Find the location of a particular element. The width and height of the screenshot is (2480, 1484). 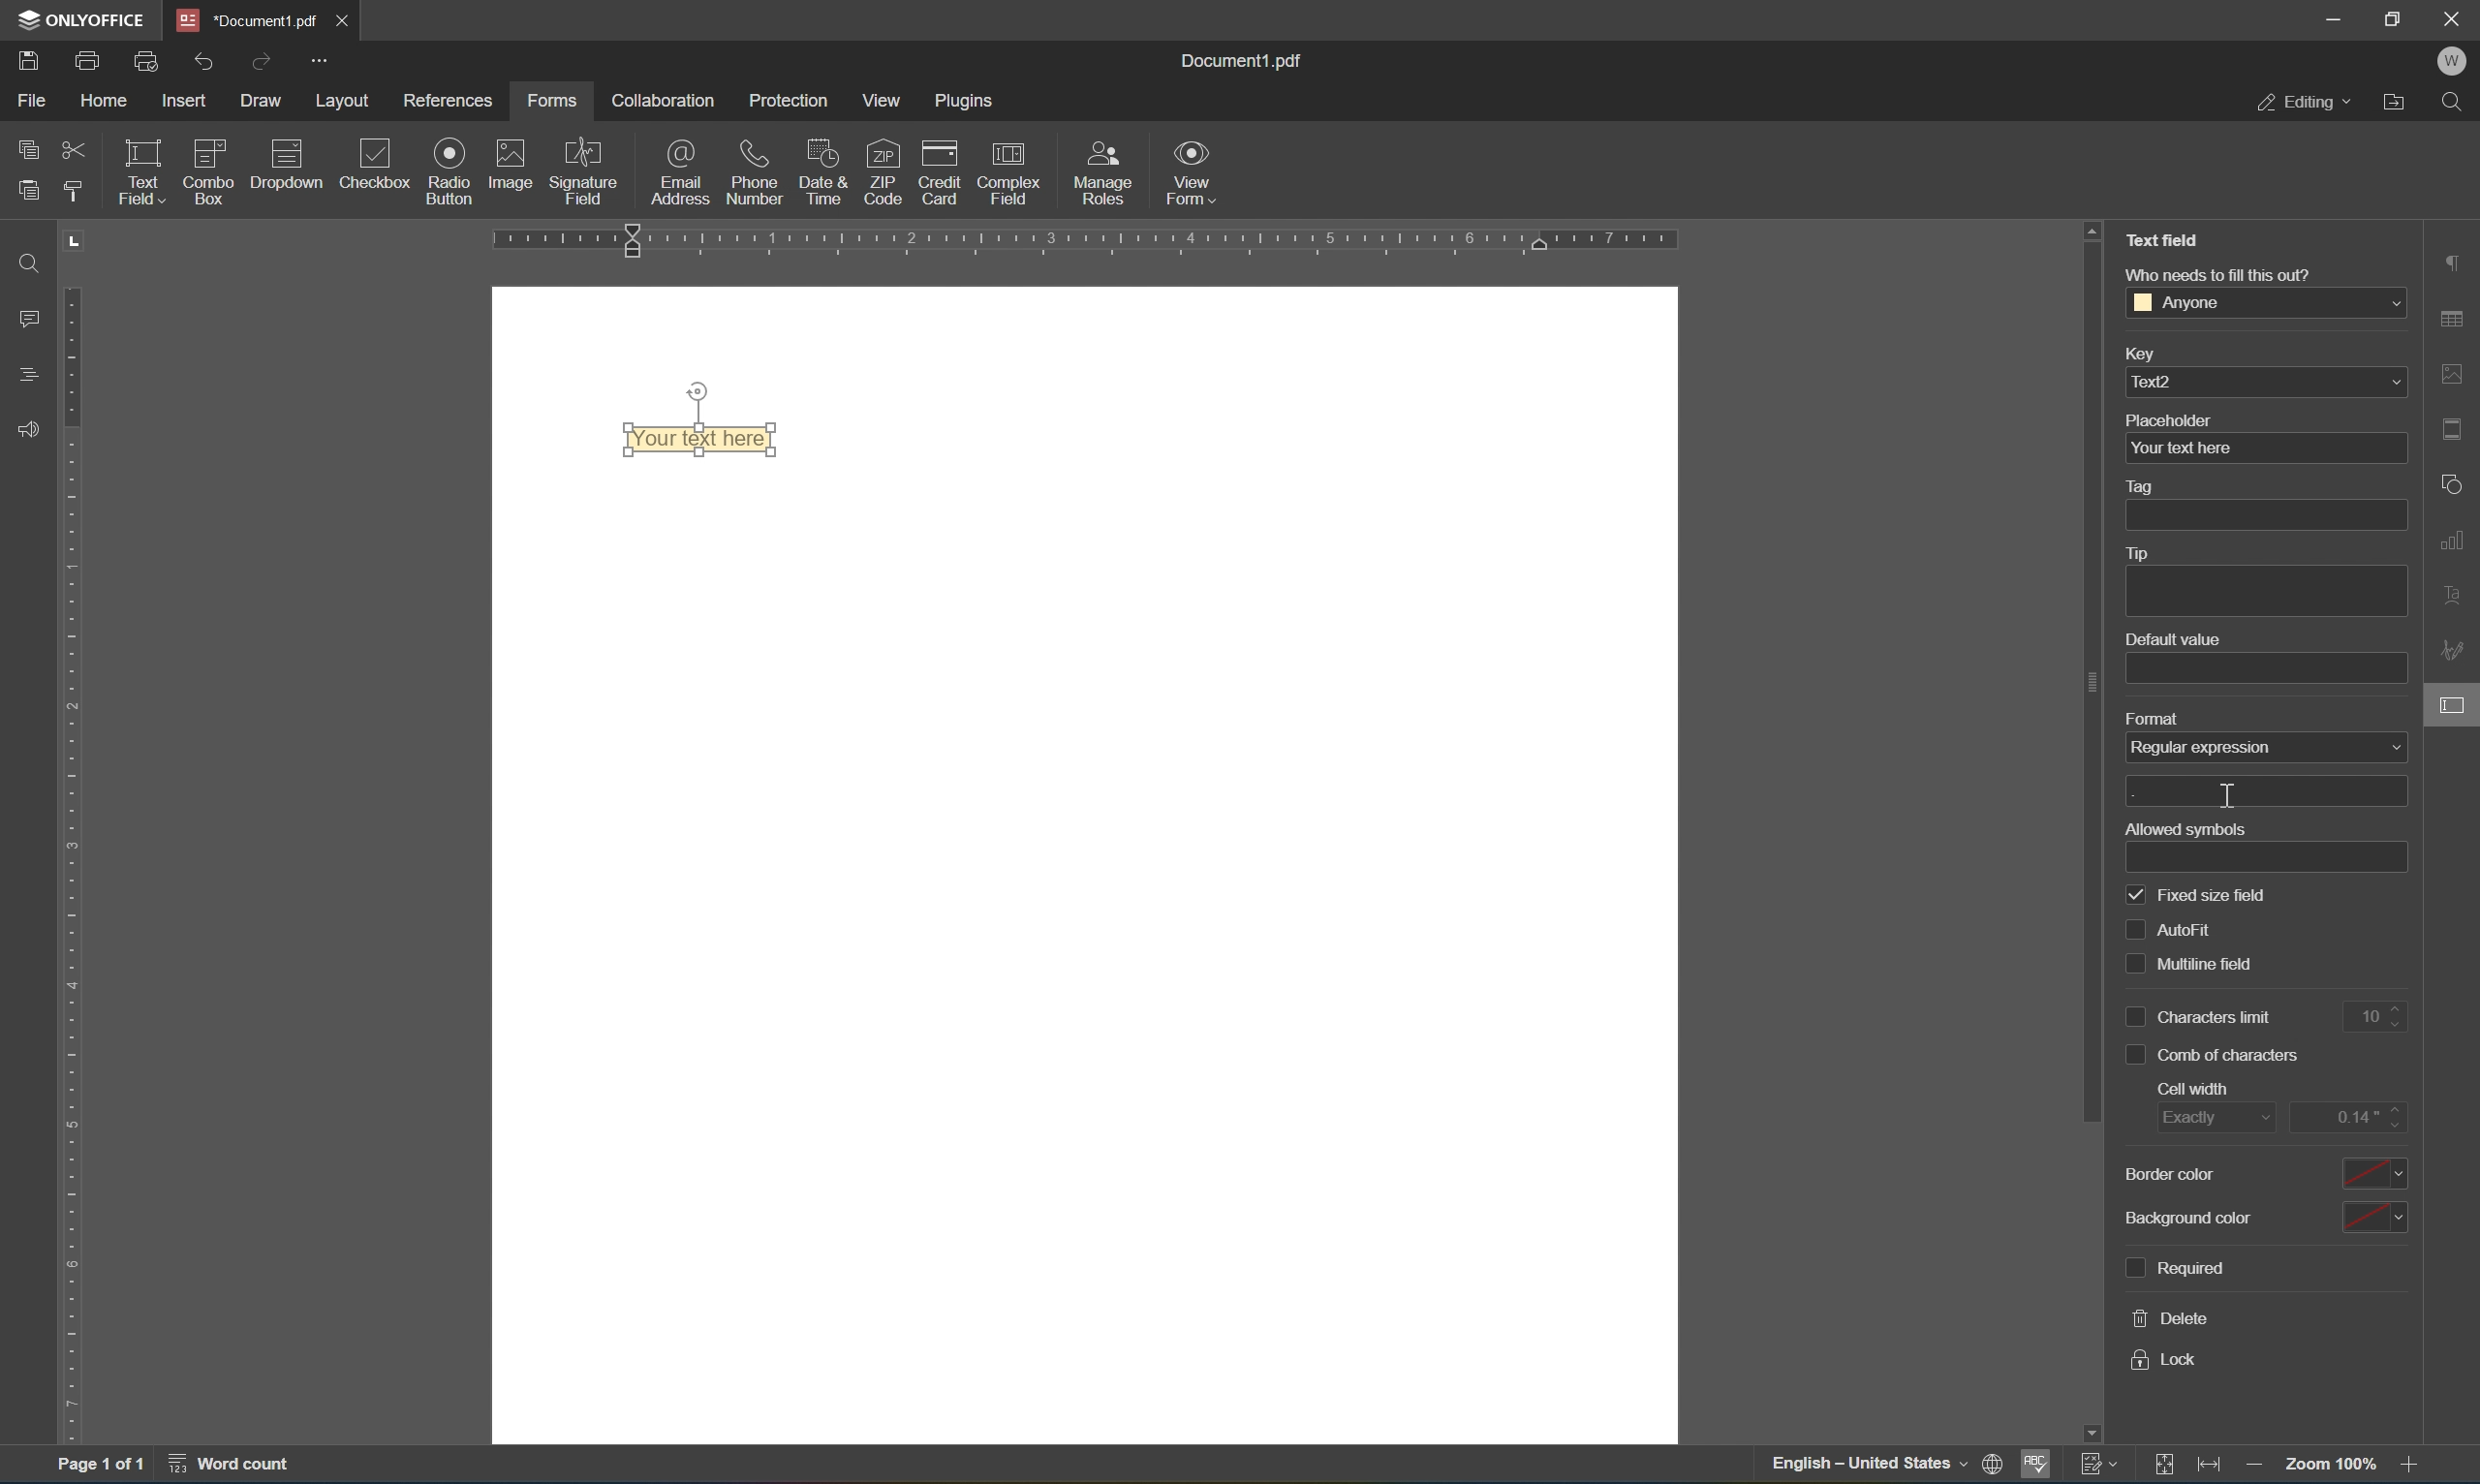

cut is located at coordinates (75, 149).